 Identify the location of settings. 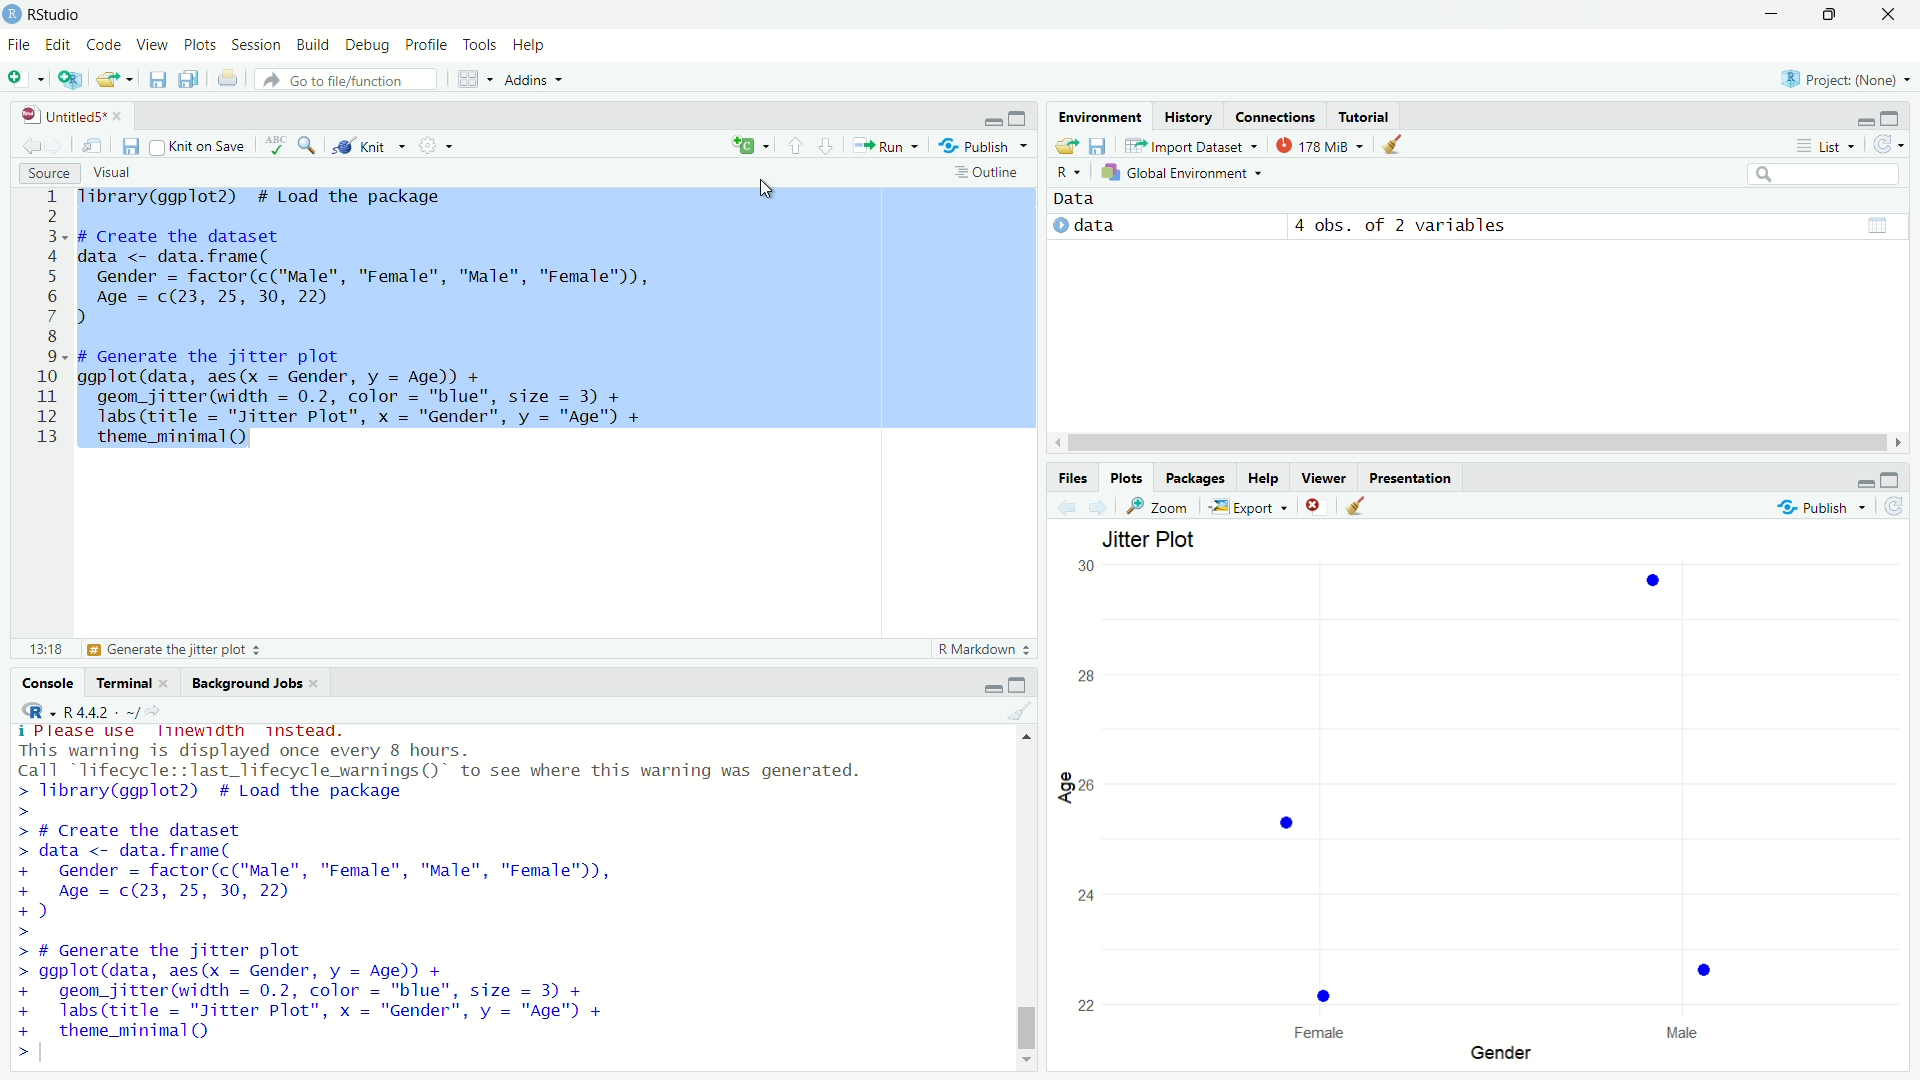
(438, 147).